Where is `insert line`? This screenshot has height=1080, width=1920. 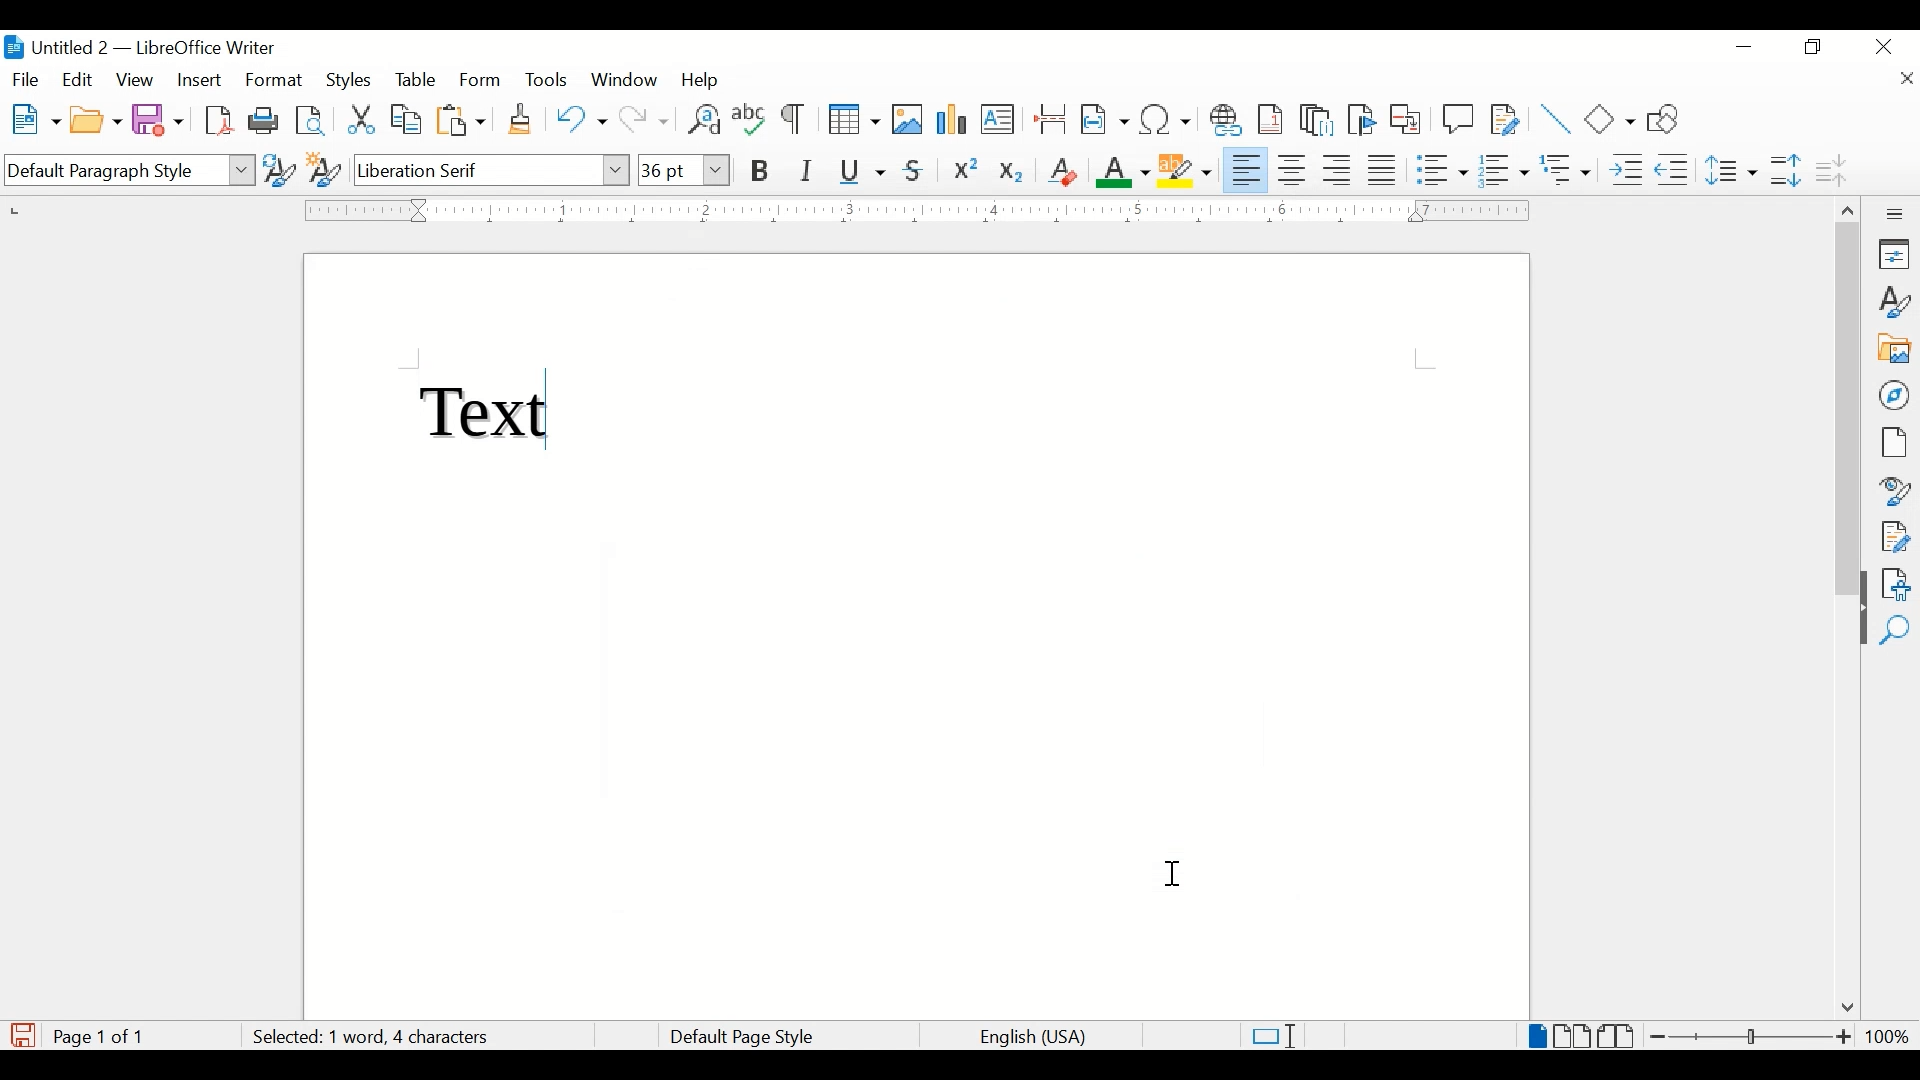
insert line is located at coordinates (1556, 119).